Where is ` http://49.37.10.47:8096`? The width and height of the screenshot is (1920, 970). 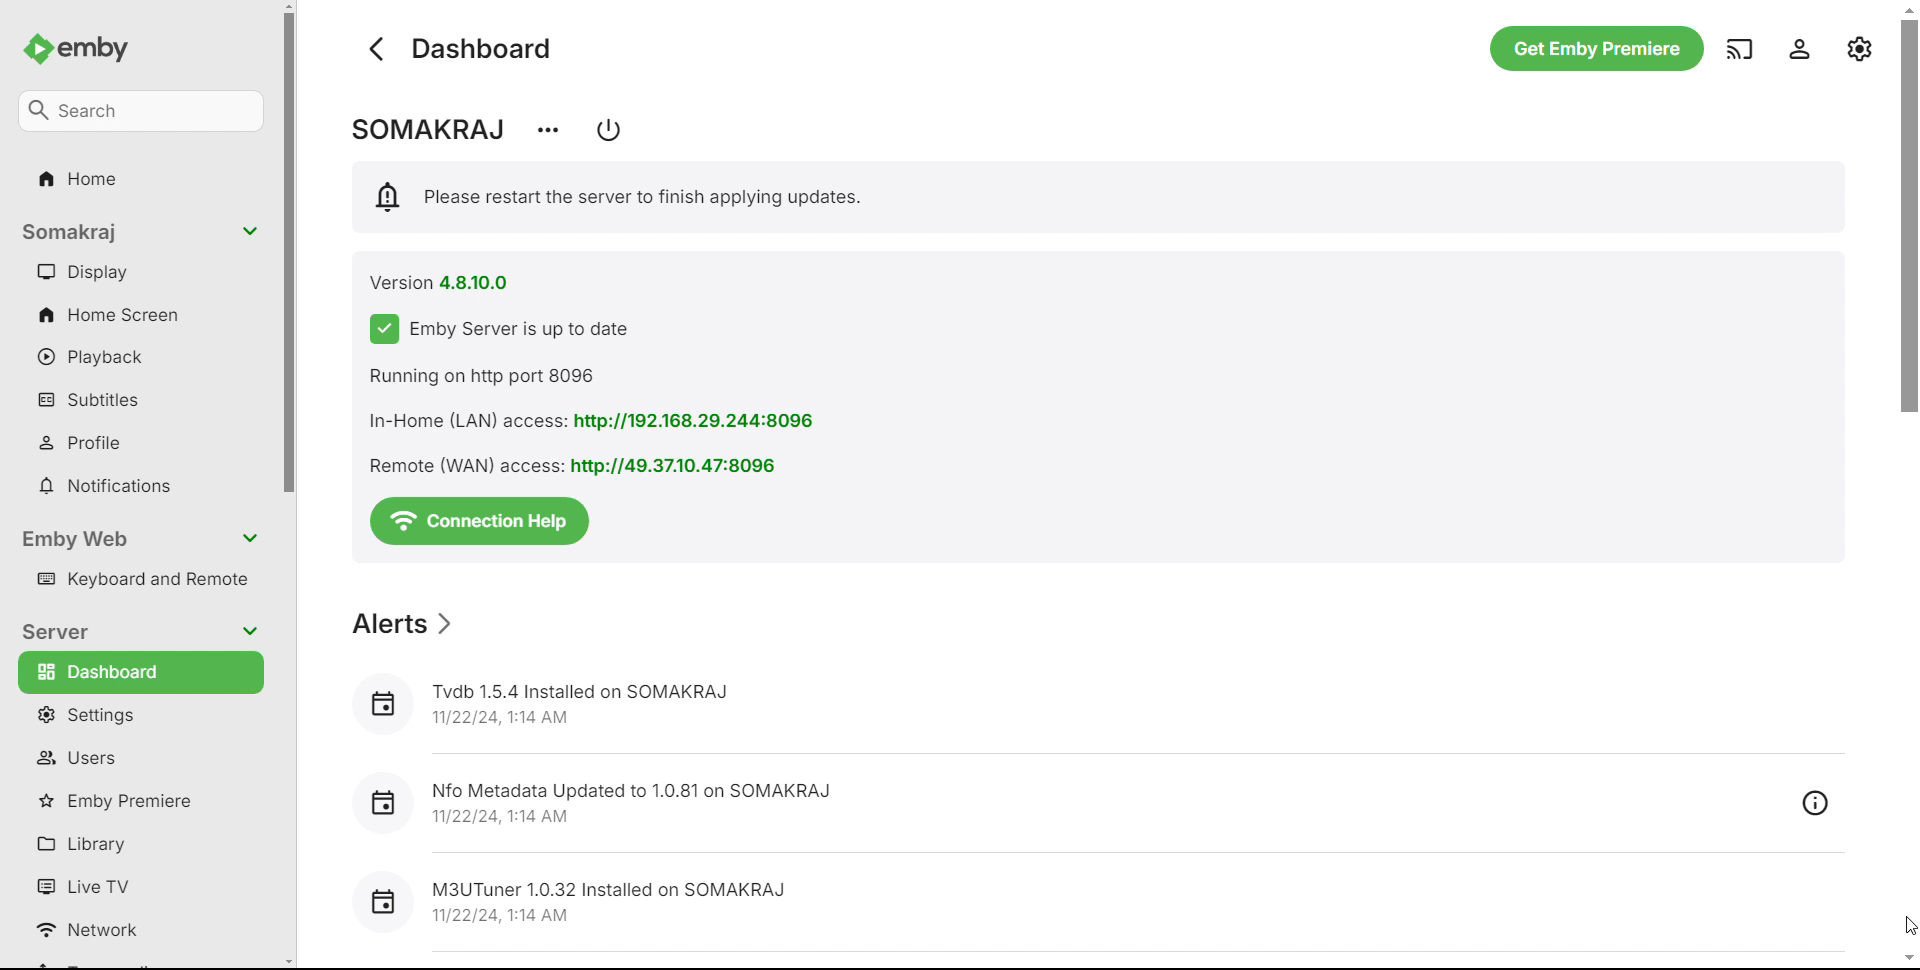
 http://49.37.10.47:8096 is located at coordinates (682, 466).